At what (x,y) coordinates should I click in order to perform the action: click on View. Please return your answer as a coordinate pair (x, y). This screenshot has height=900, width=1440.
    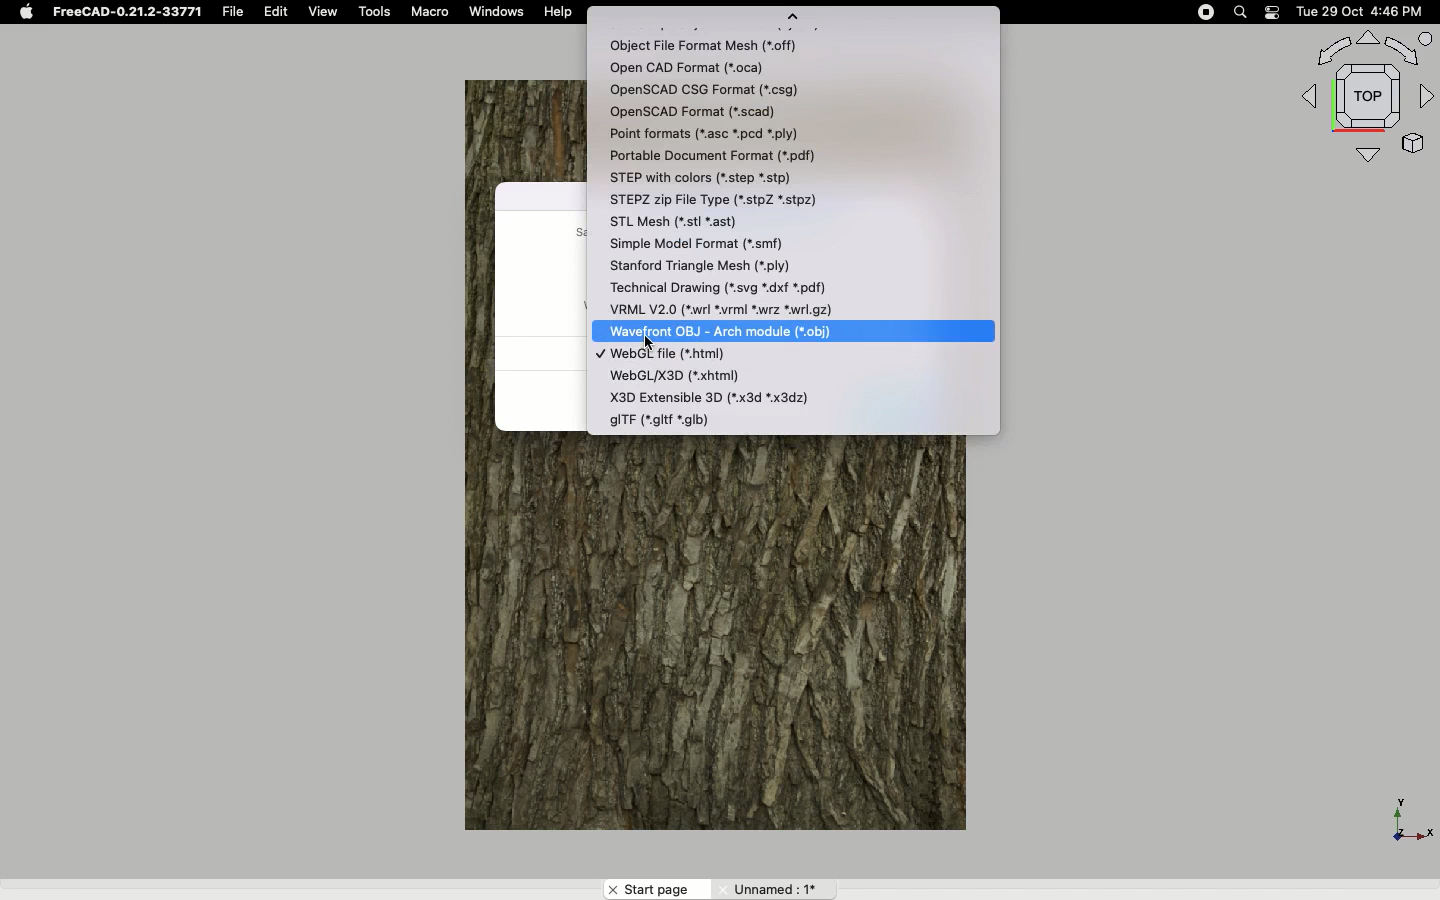
    Looking at the image, I should click on (323, 12).